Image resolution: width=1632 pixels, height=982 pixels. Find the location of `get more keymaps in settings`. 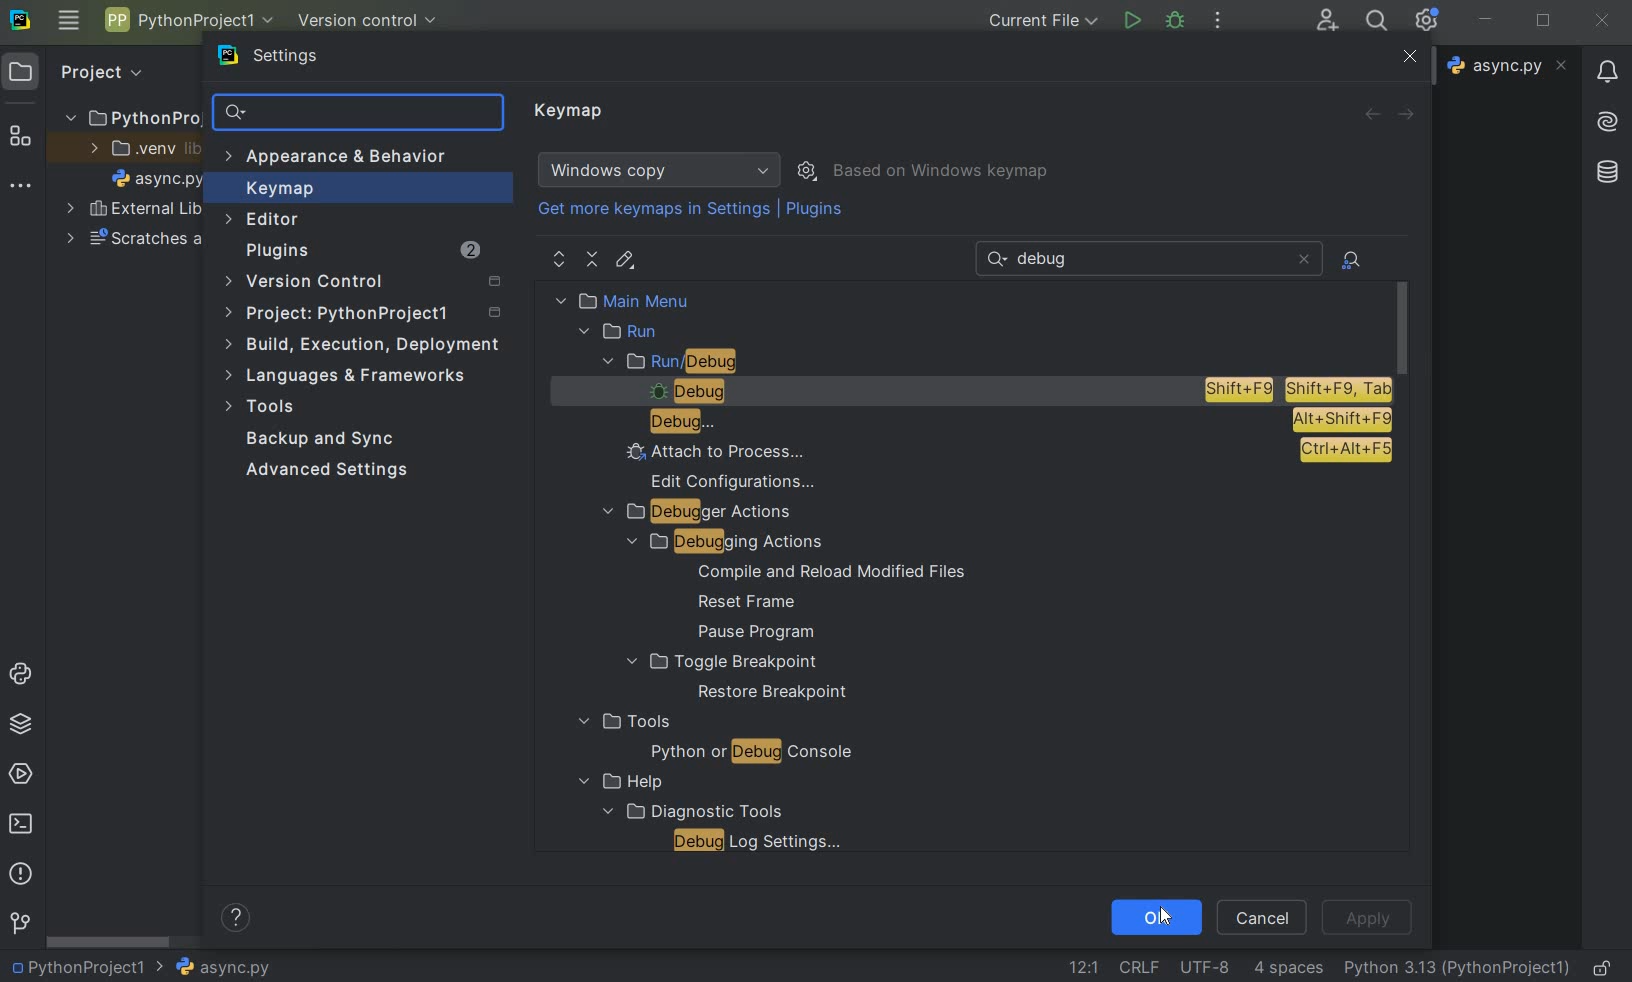

get more keymaps in settings is located at coordinates (656, 212).